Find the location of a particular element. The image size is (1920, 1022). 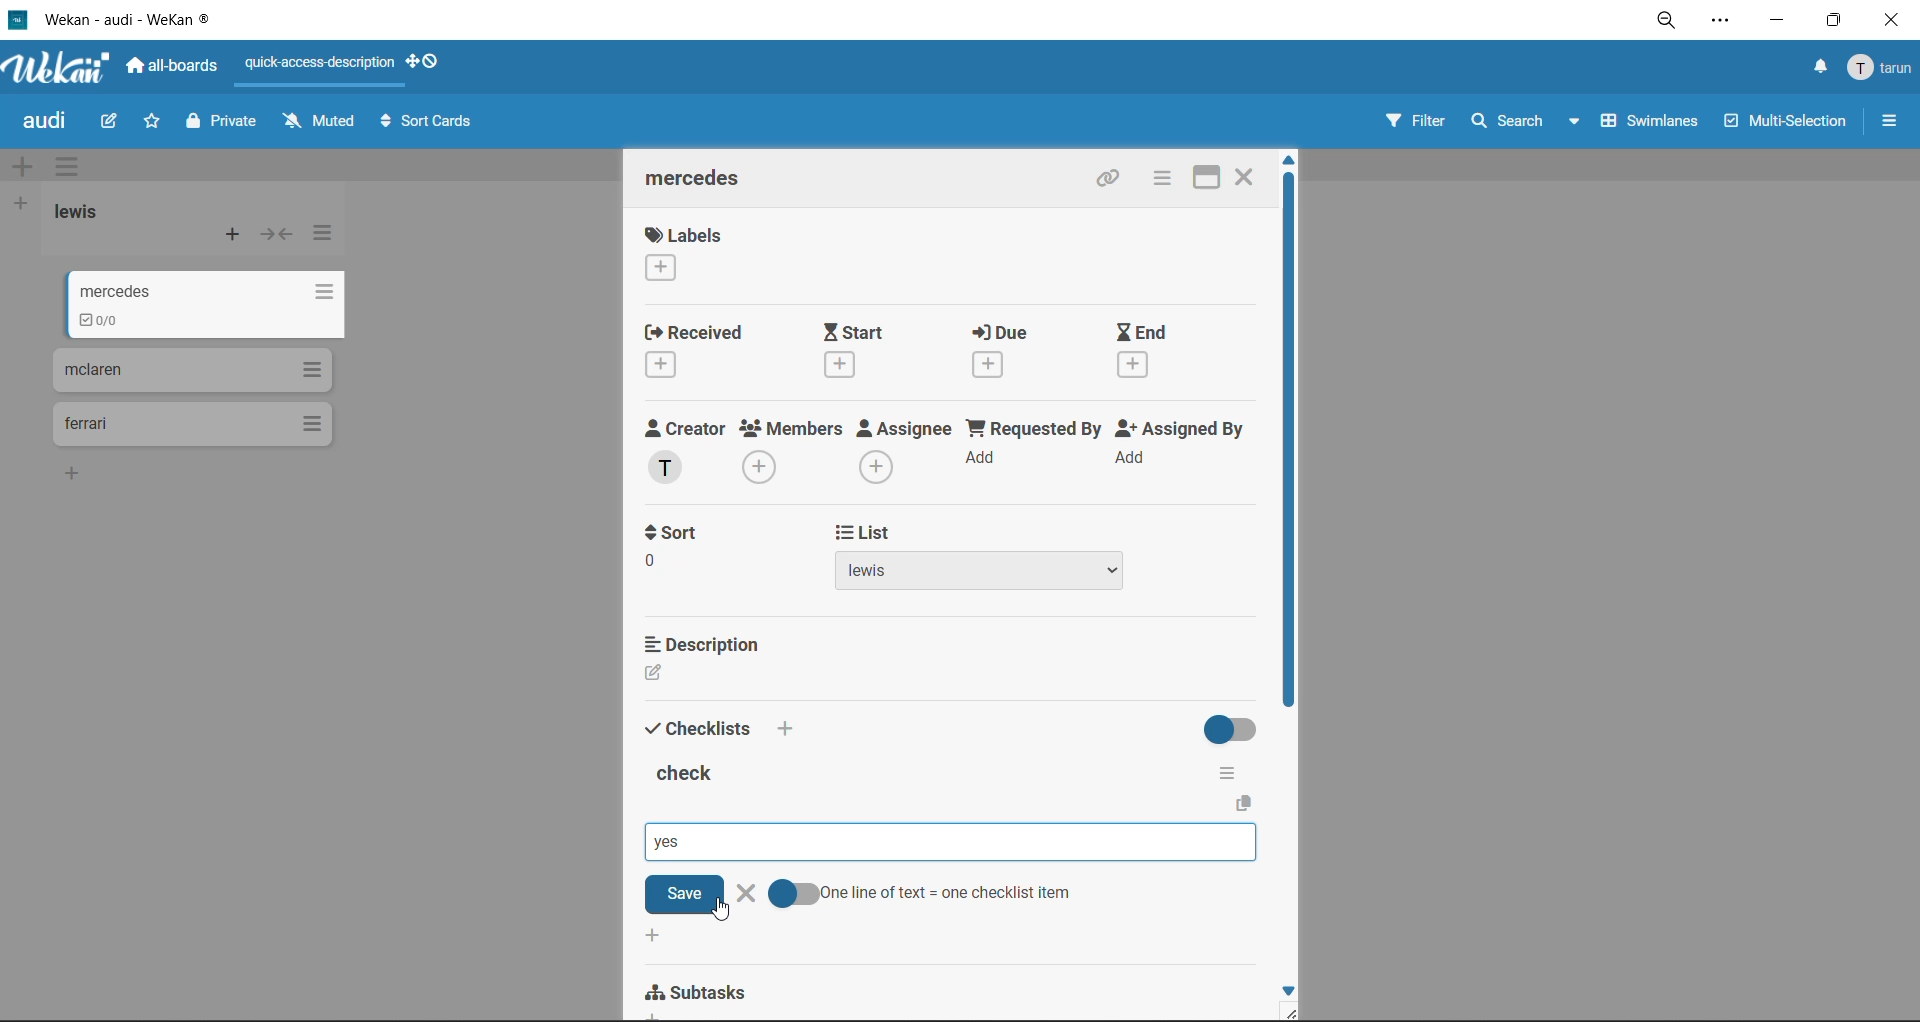

swimlane actions is located at coordinates (73, 169).